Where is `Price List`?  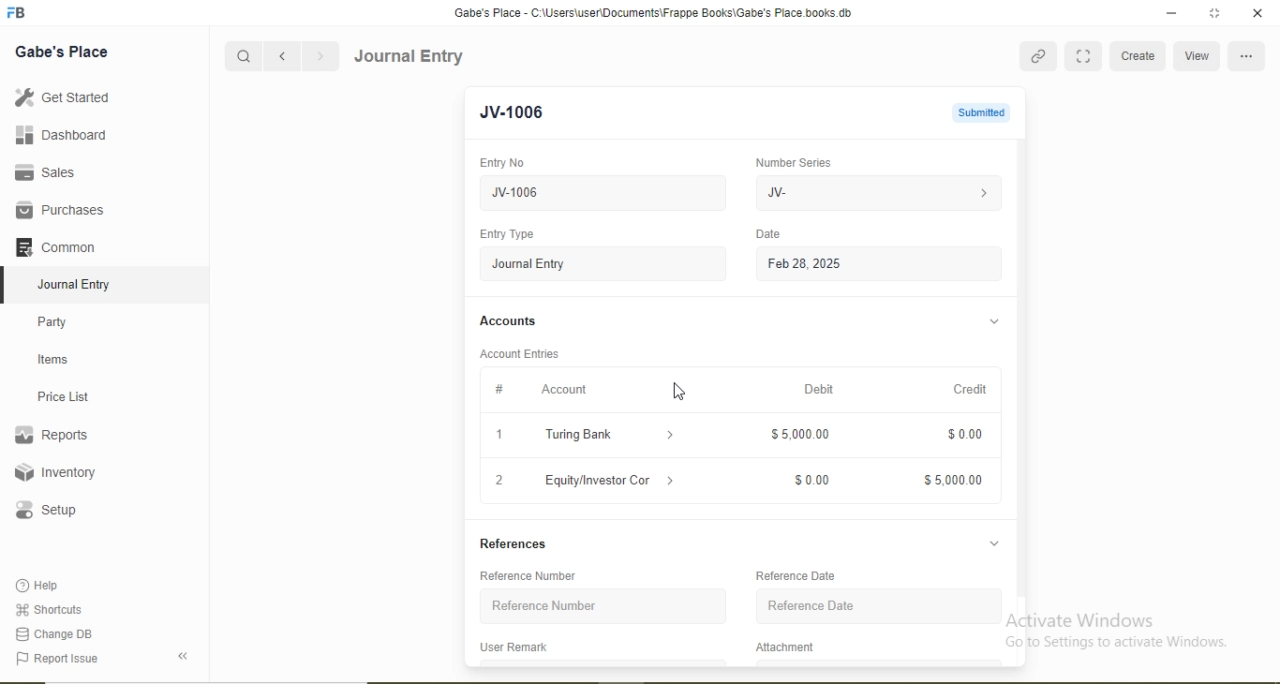
Price List is located at coordinates (62, 397).